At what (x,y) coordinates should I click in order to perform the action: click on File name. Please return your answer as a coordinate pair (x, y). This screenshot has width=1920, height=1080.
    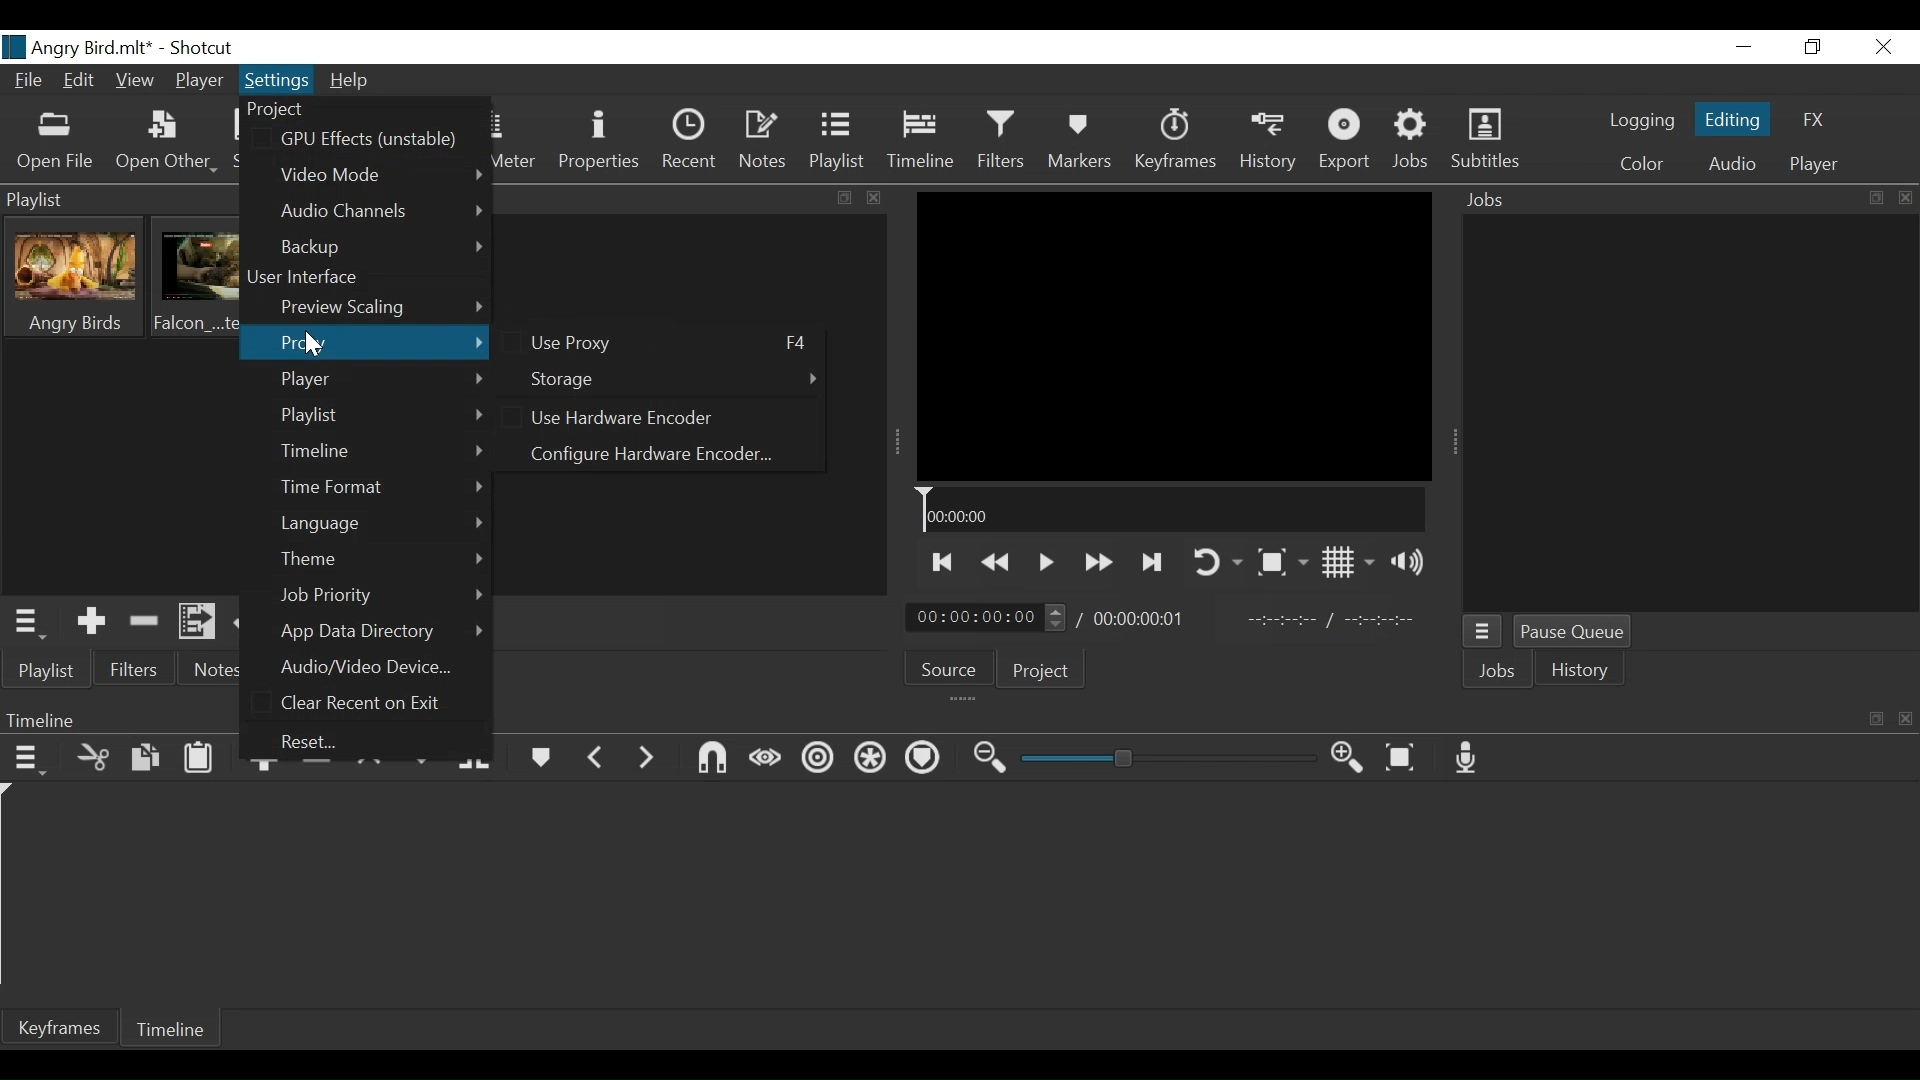
    Looking at the image, I should click on (82, 46).